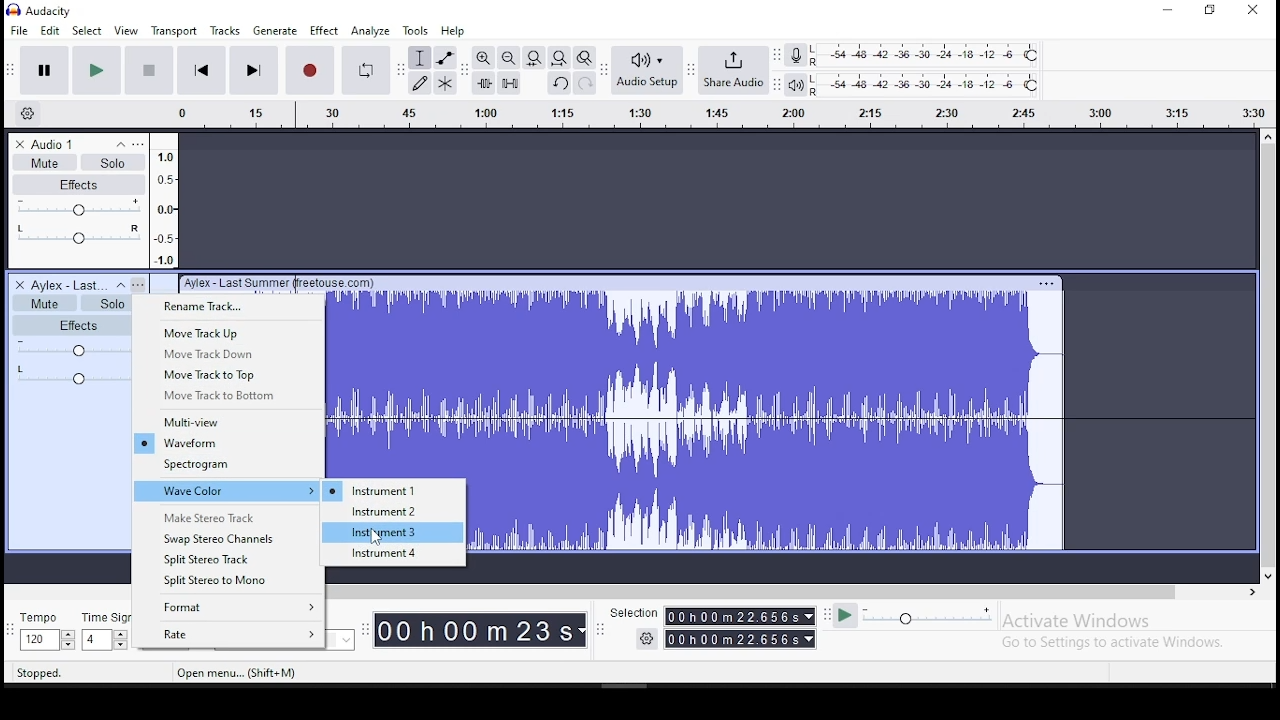 The image size is (1280, 720). I want to click on minimize, so click(1166, 11).